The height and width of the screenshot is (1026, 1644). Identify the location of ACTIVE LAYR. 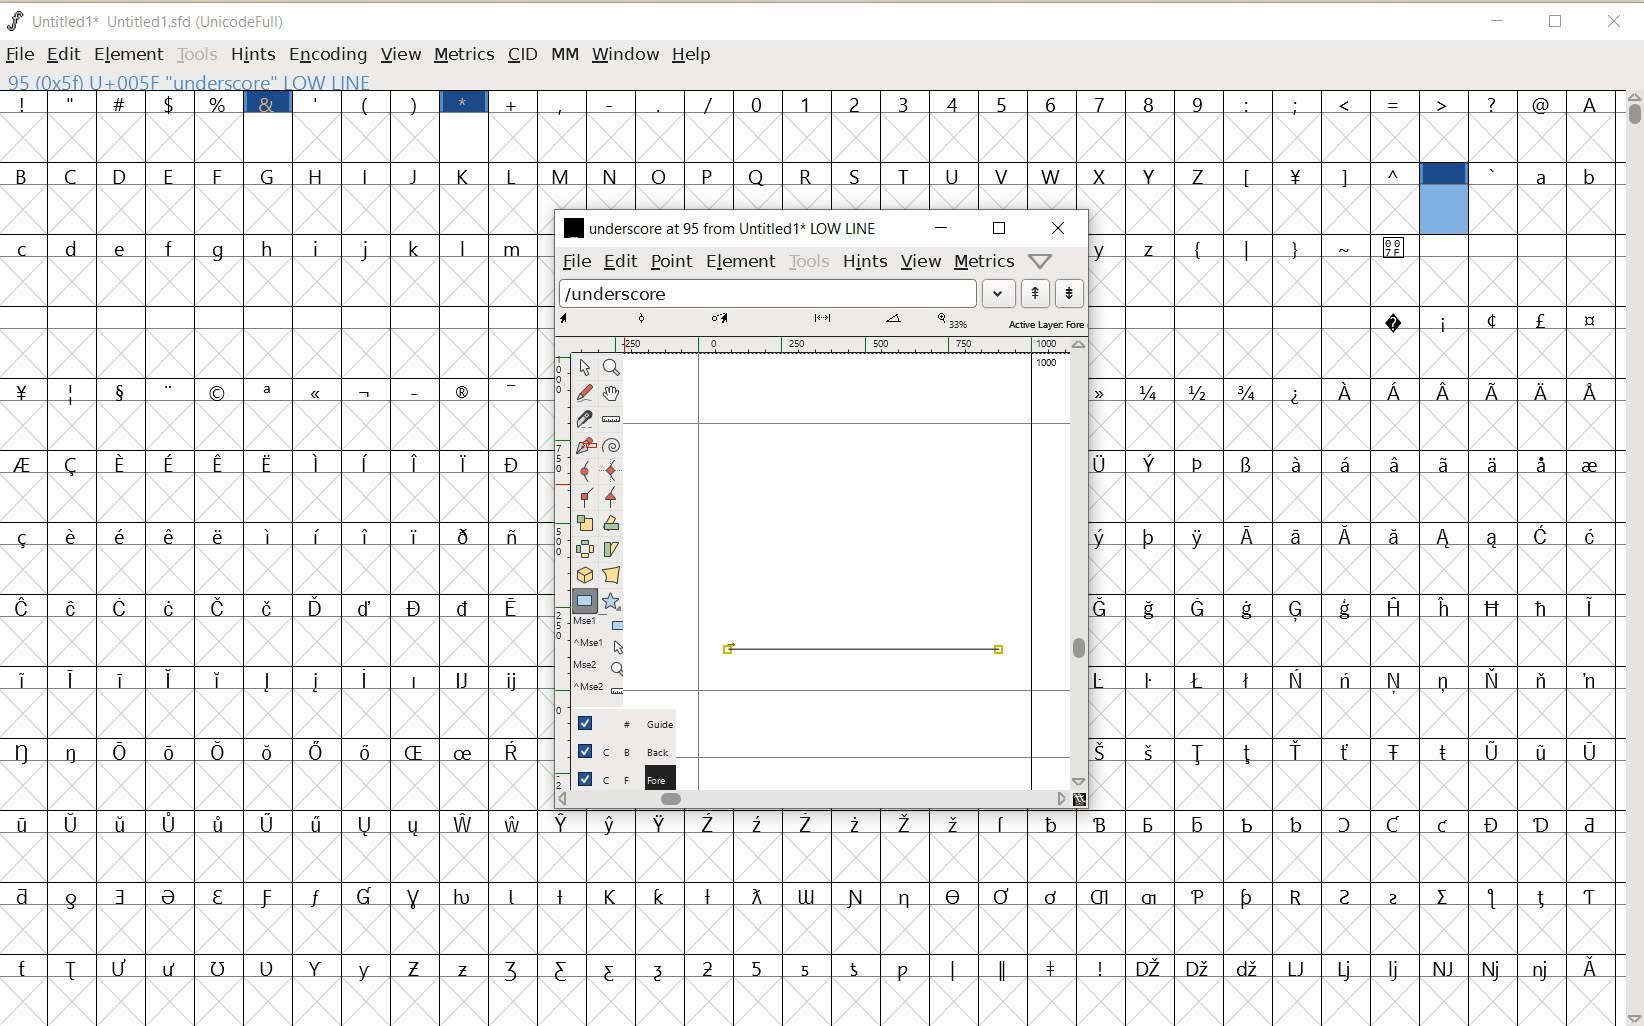
(822, 322).